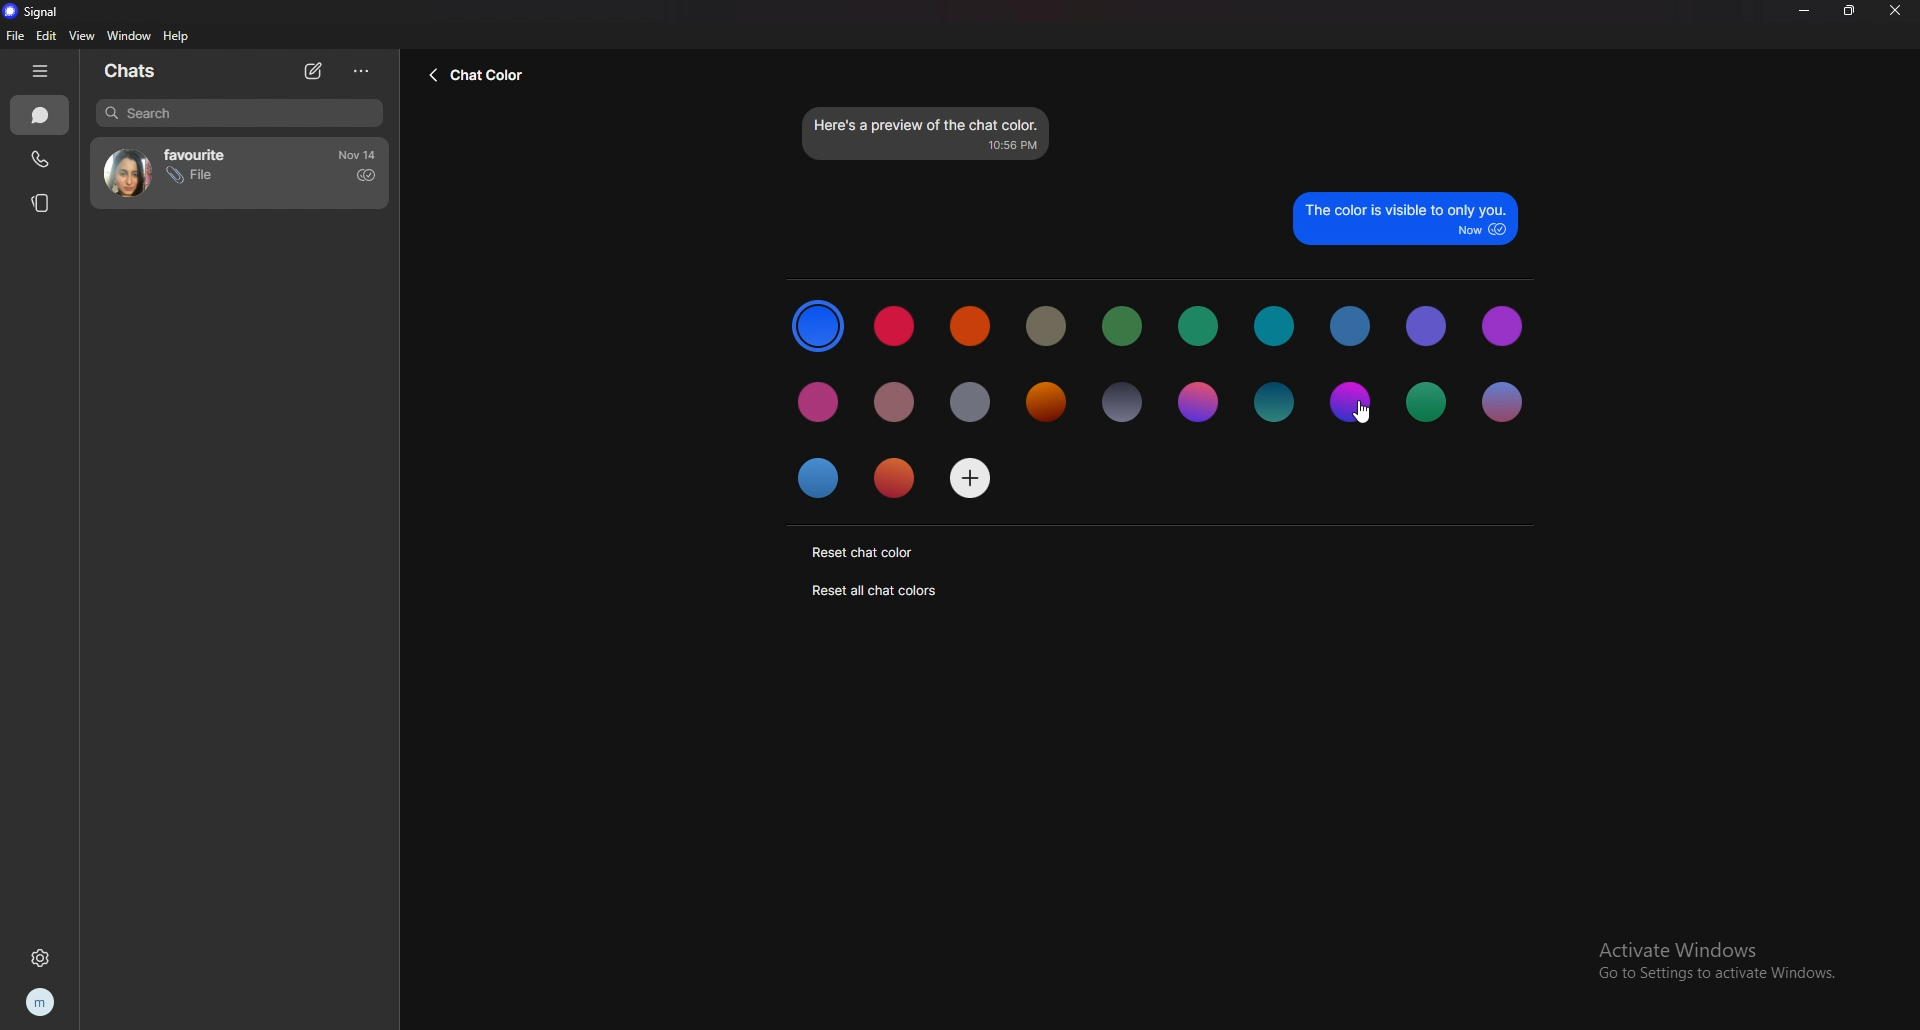 This screenshot has height=1030, width=1920. What do you see at coordinates (1352, 327) in the screenshot?
I see `color` at bounding box center [1352, 327].